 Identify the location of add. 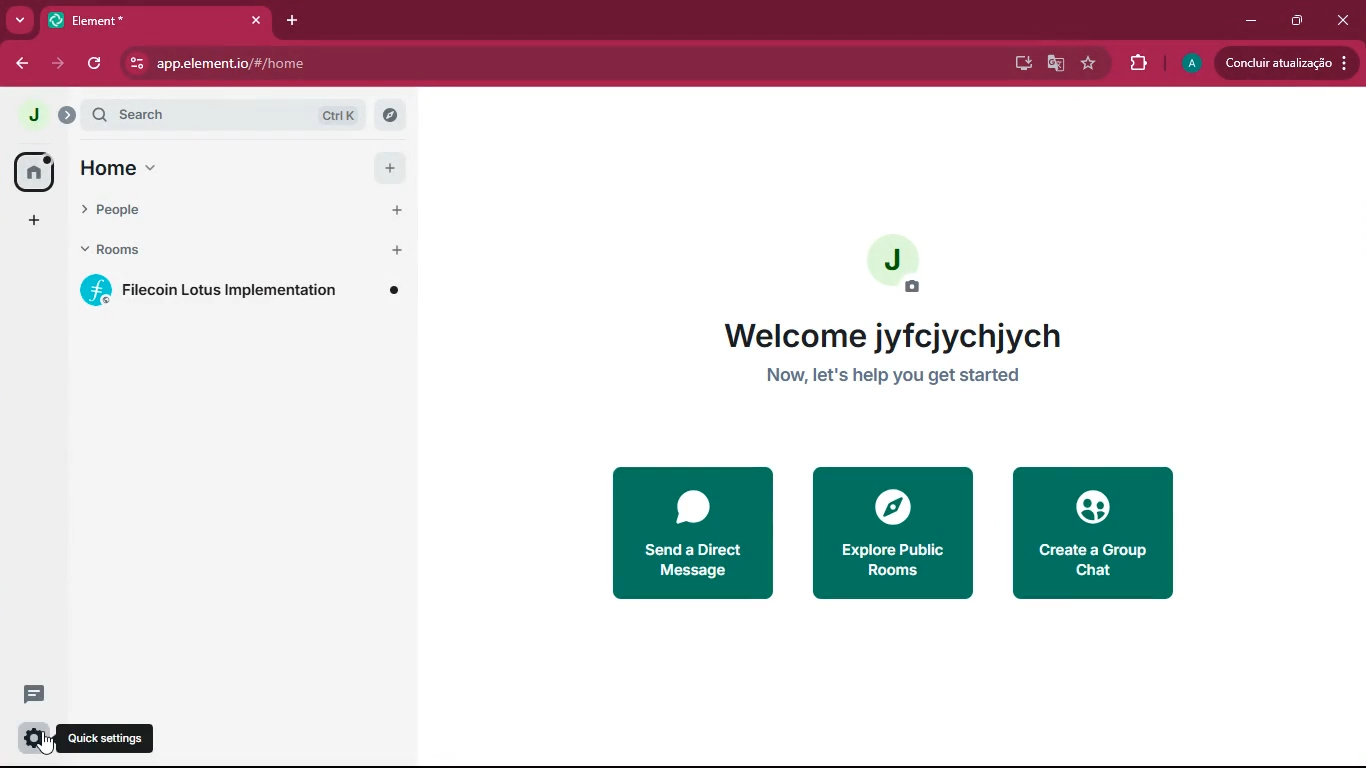
(26, 222).